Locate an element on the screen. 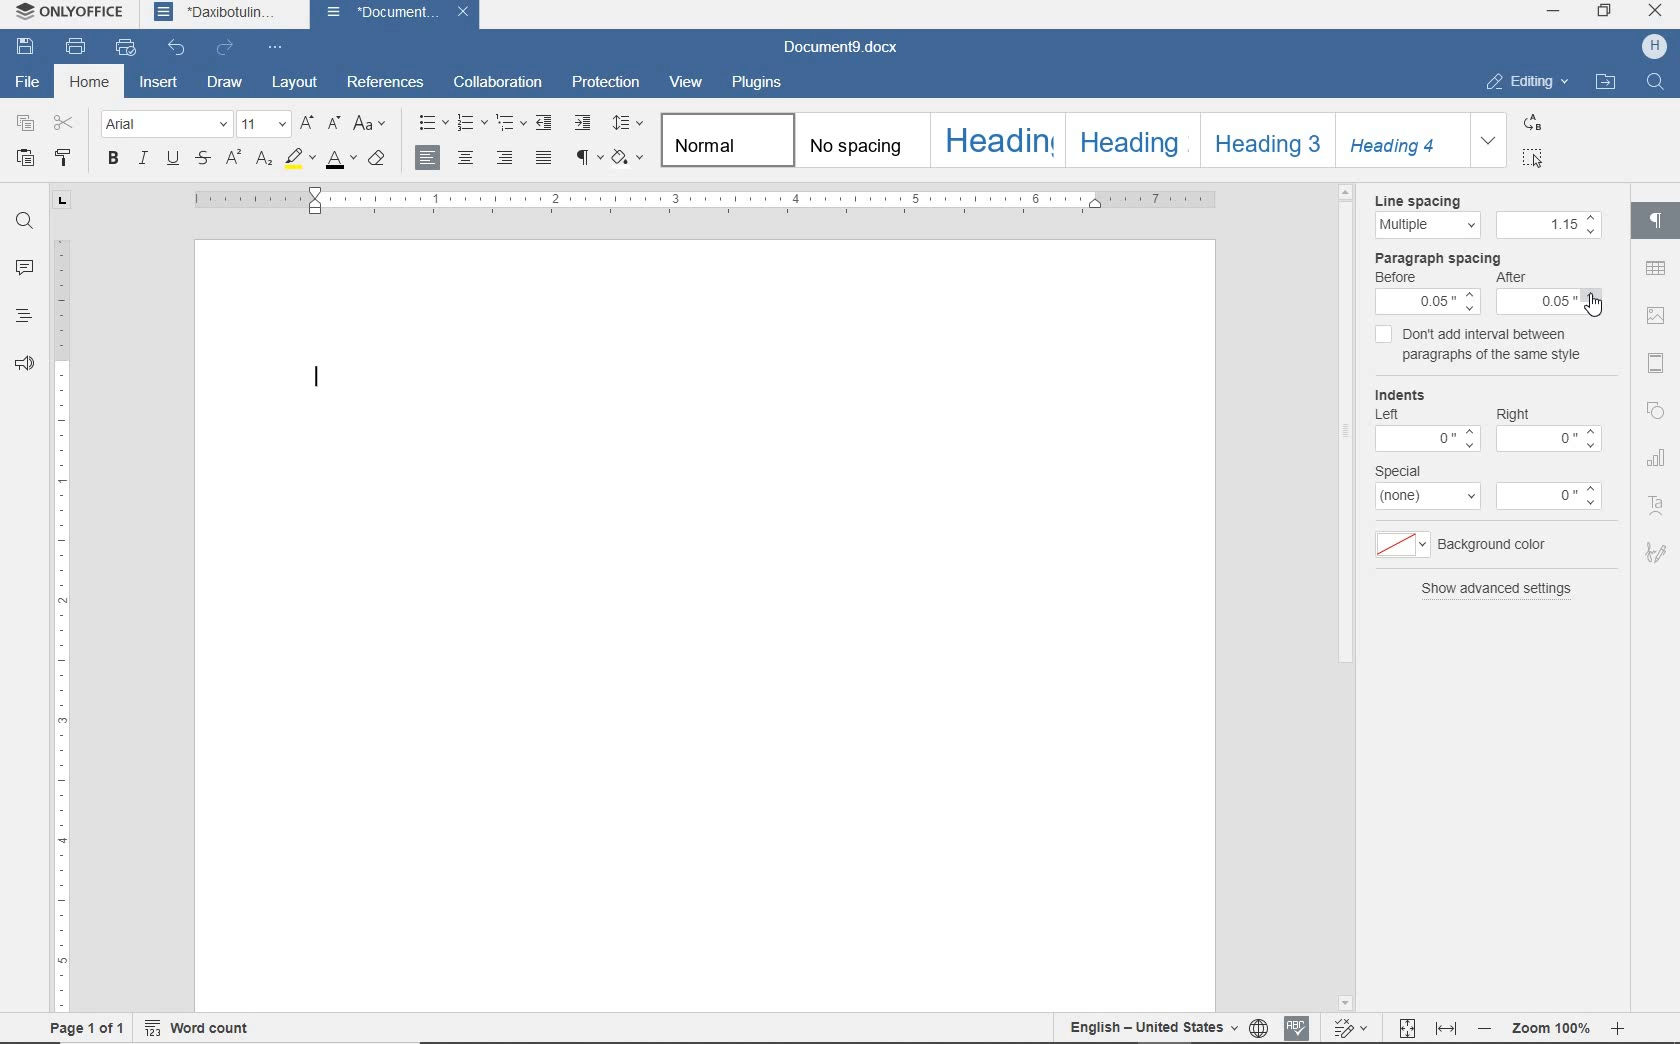 This screenshot has width=1680, height=1044. value is located at coordinates (1550, 439).